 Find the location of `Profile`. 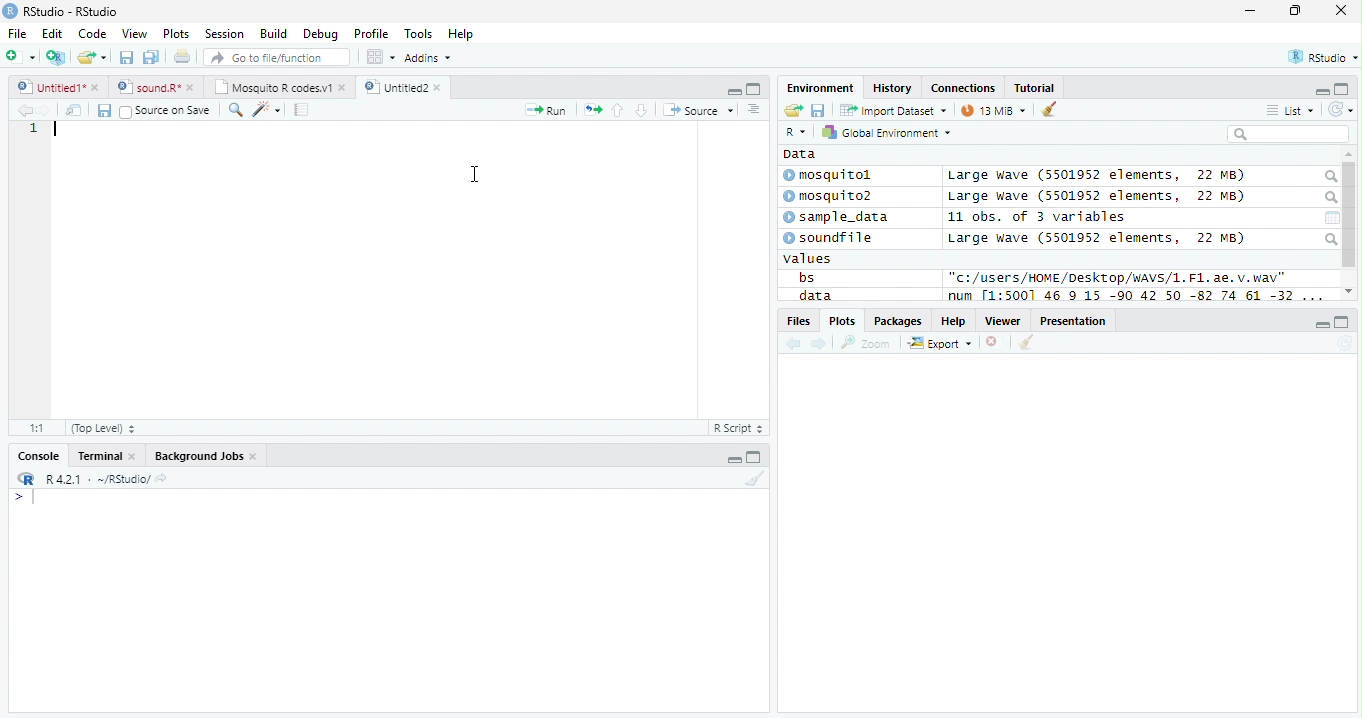

Profile is located at coordinates (371, 33).